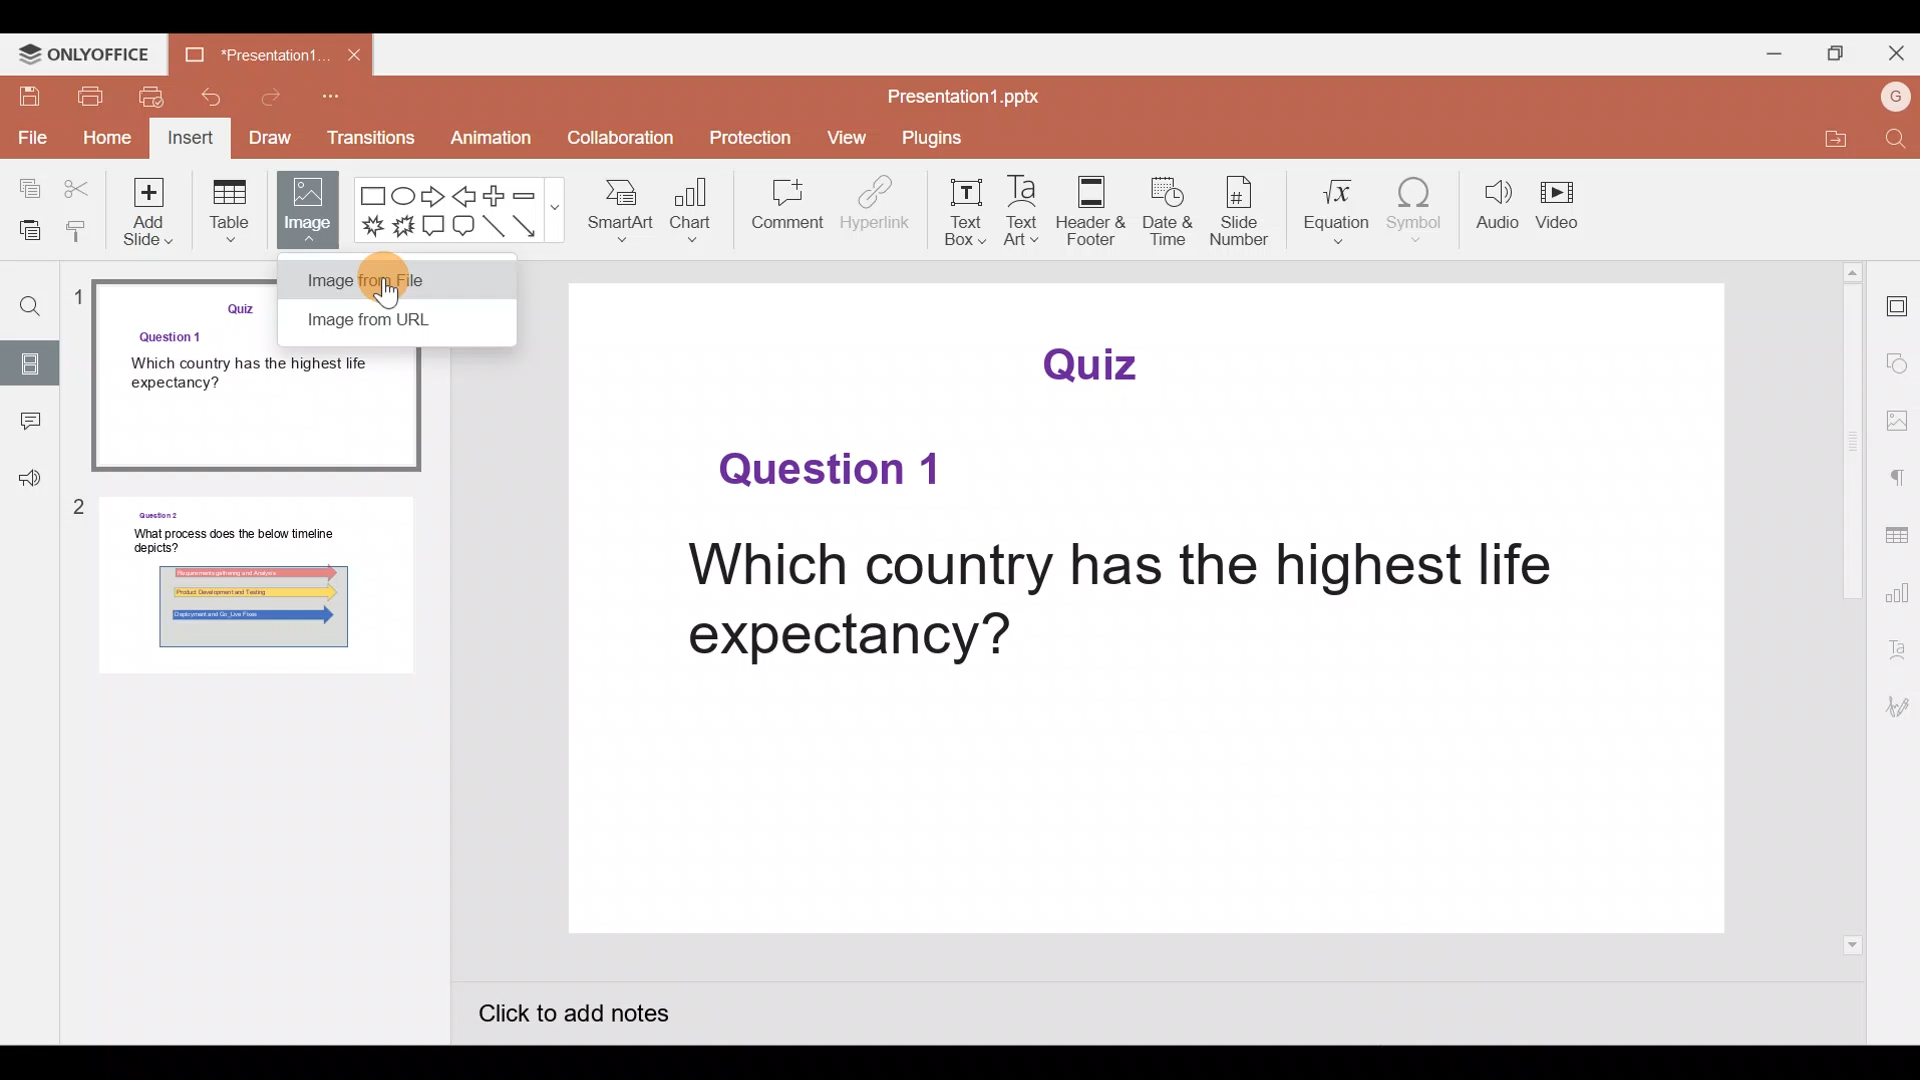 This screenshot has width=1920, height=1080. I want to click on Image from file, so click(388, 278).